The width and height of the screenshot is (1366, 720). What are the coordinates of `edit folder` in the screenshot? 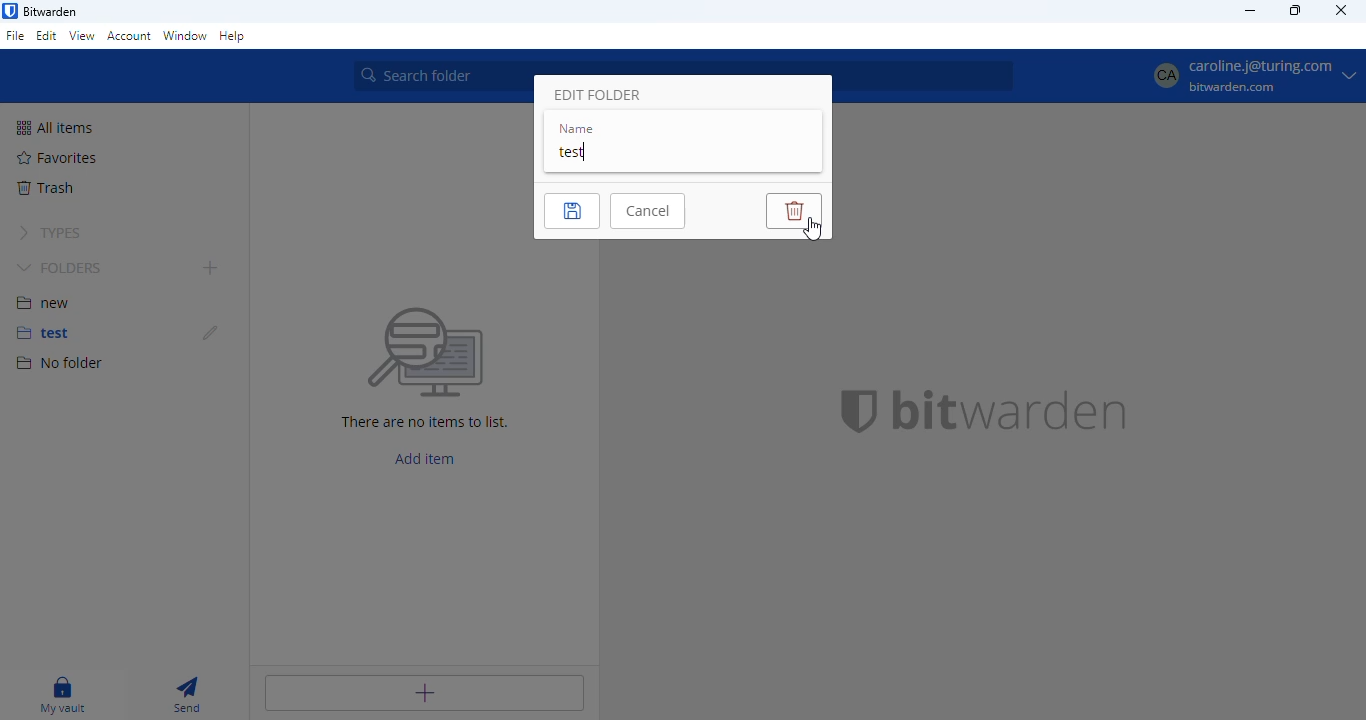 It's located at (597, 95).